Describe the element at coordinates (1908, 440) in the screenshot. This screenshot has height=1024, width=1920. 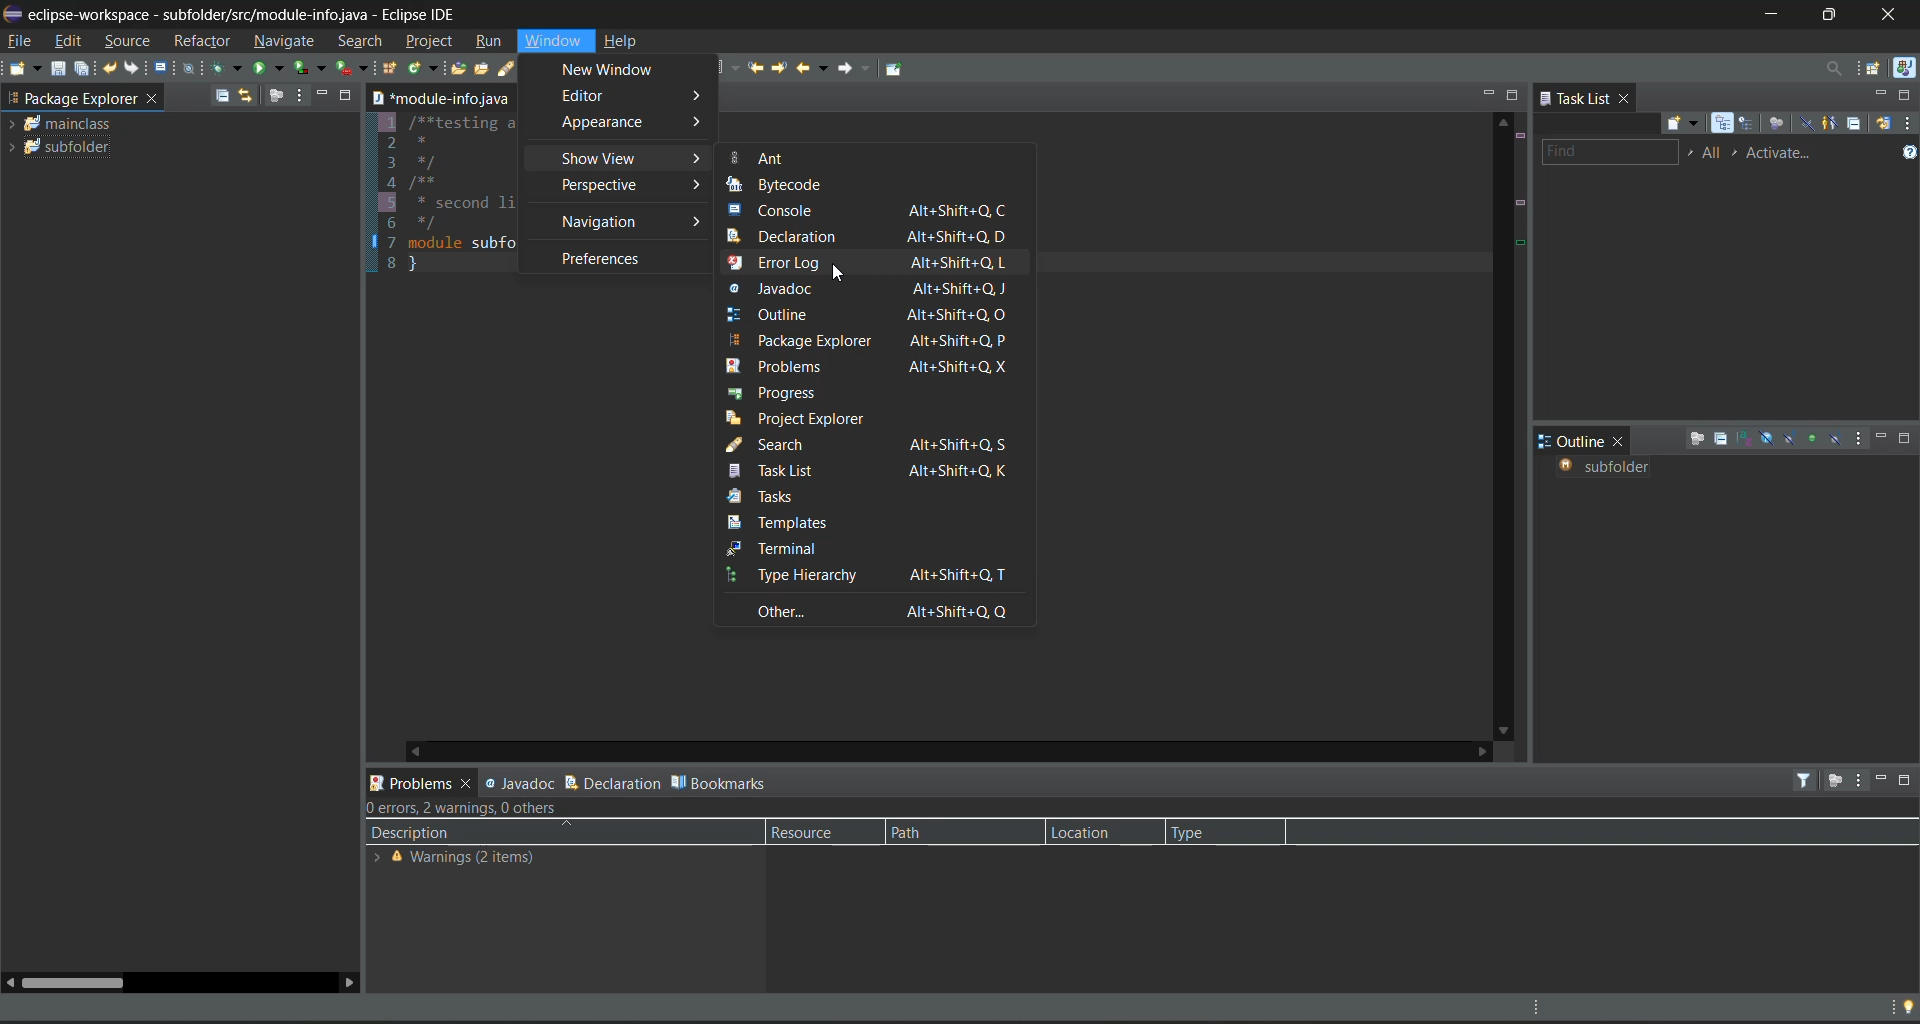
I see `maximize` at that location.